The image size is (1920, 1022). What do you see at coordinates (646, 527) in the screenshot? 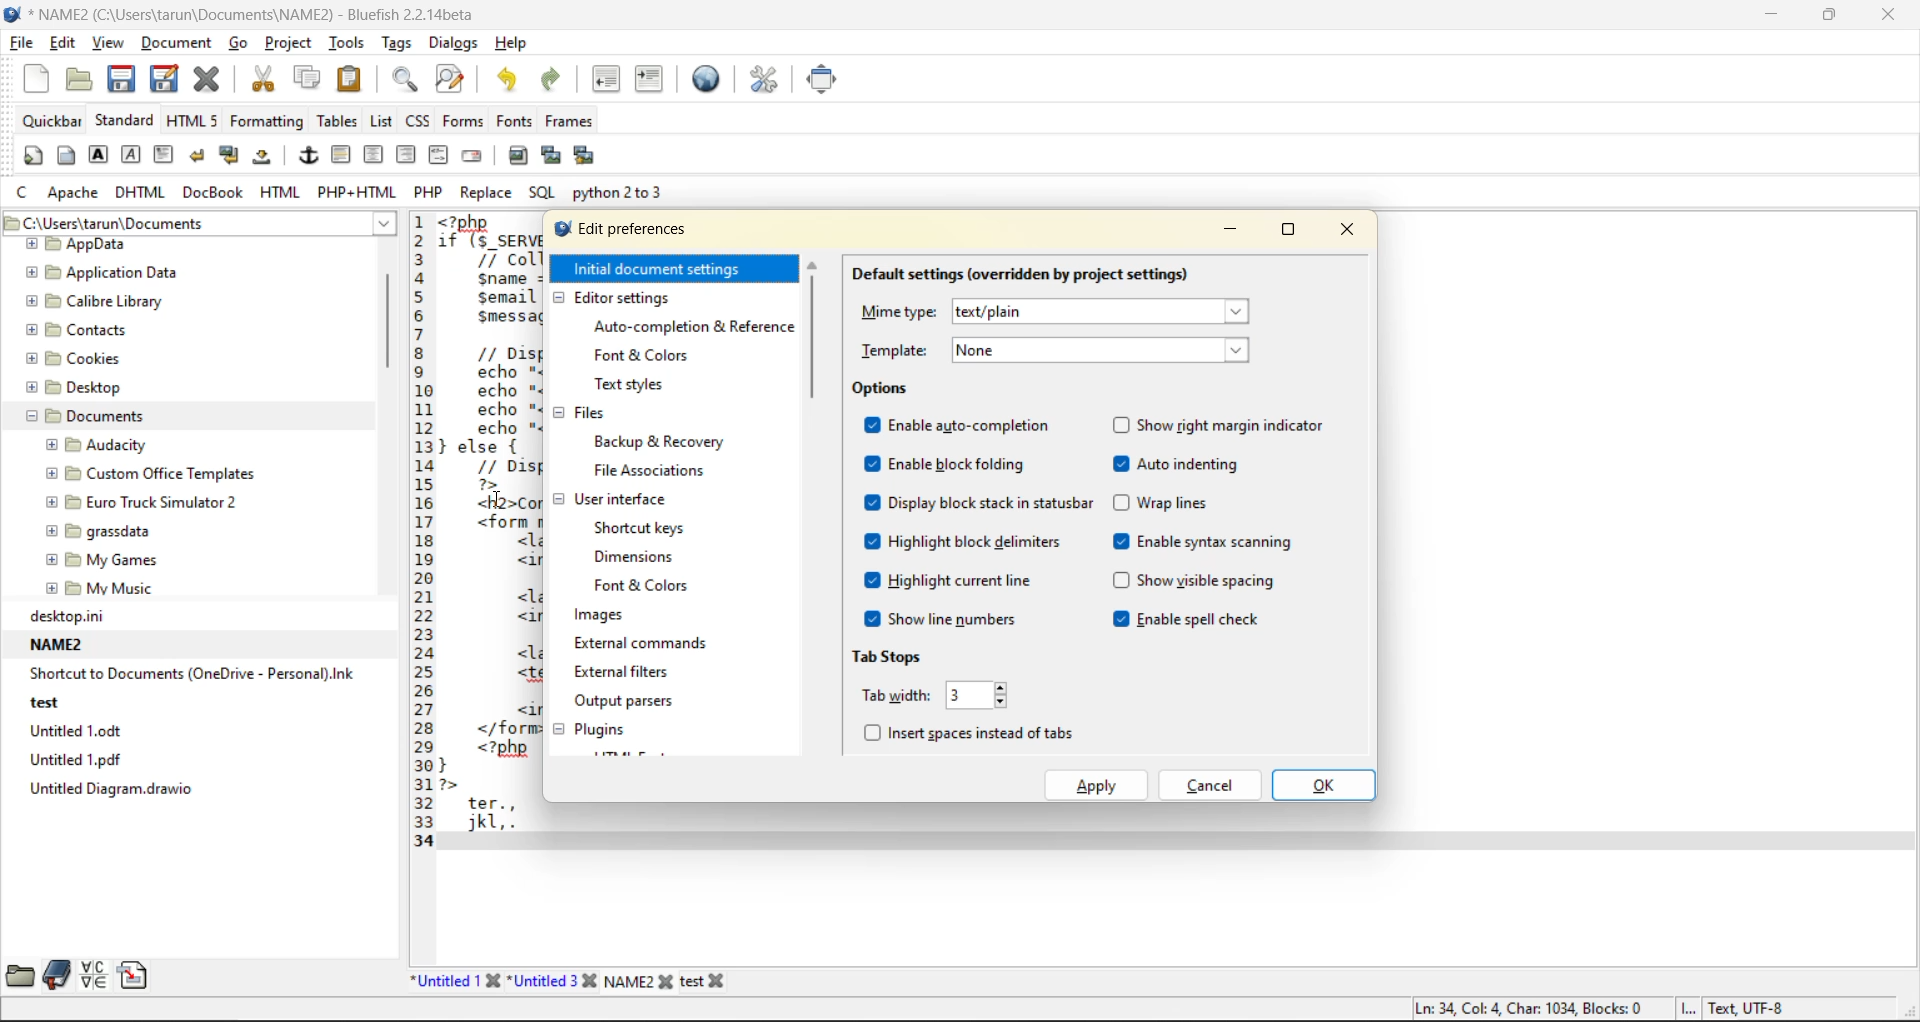
I see `shortcut keys` at bounding box center [646, 527].